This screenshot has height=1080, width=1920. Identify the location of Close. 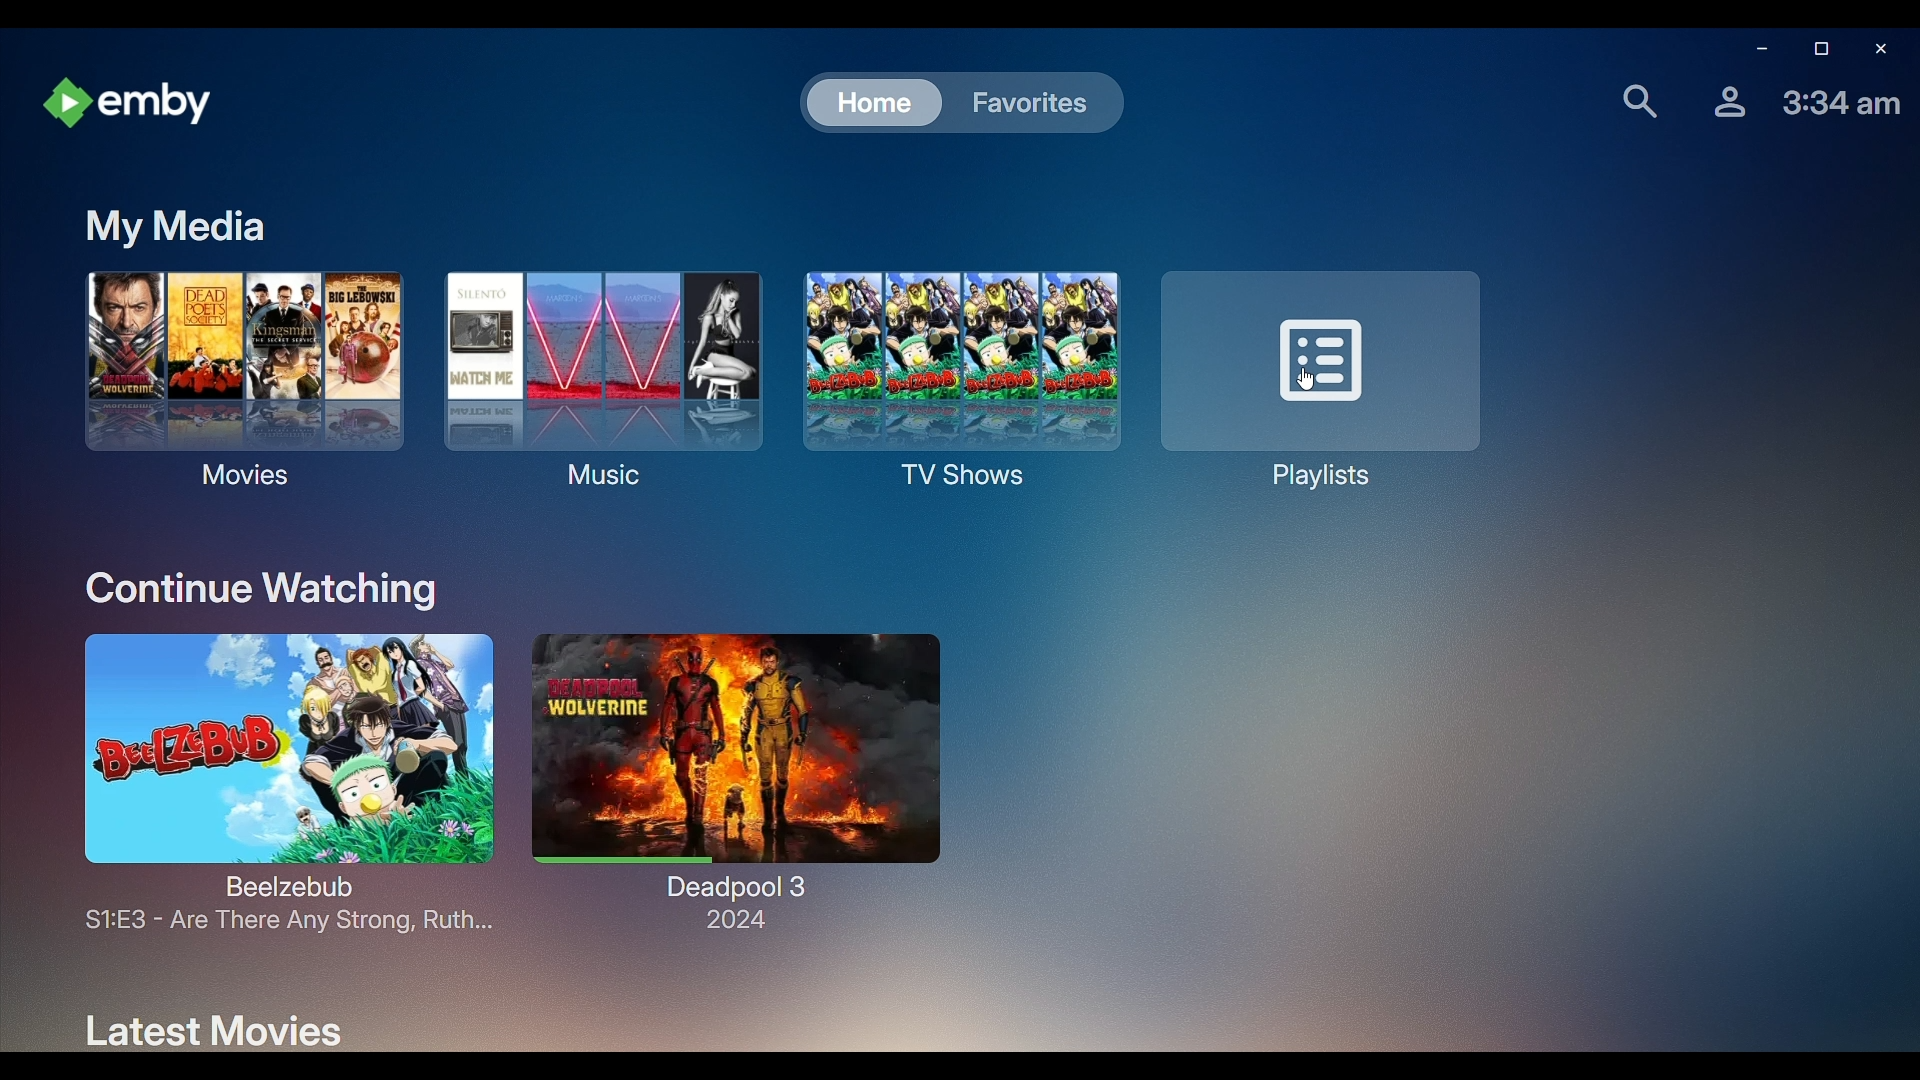
(1880, 50).